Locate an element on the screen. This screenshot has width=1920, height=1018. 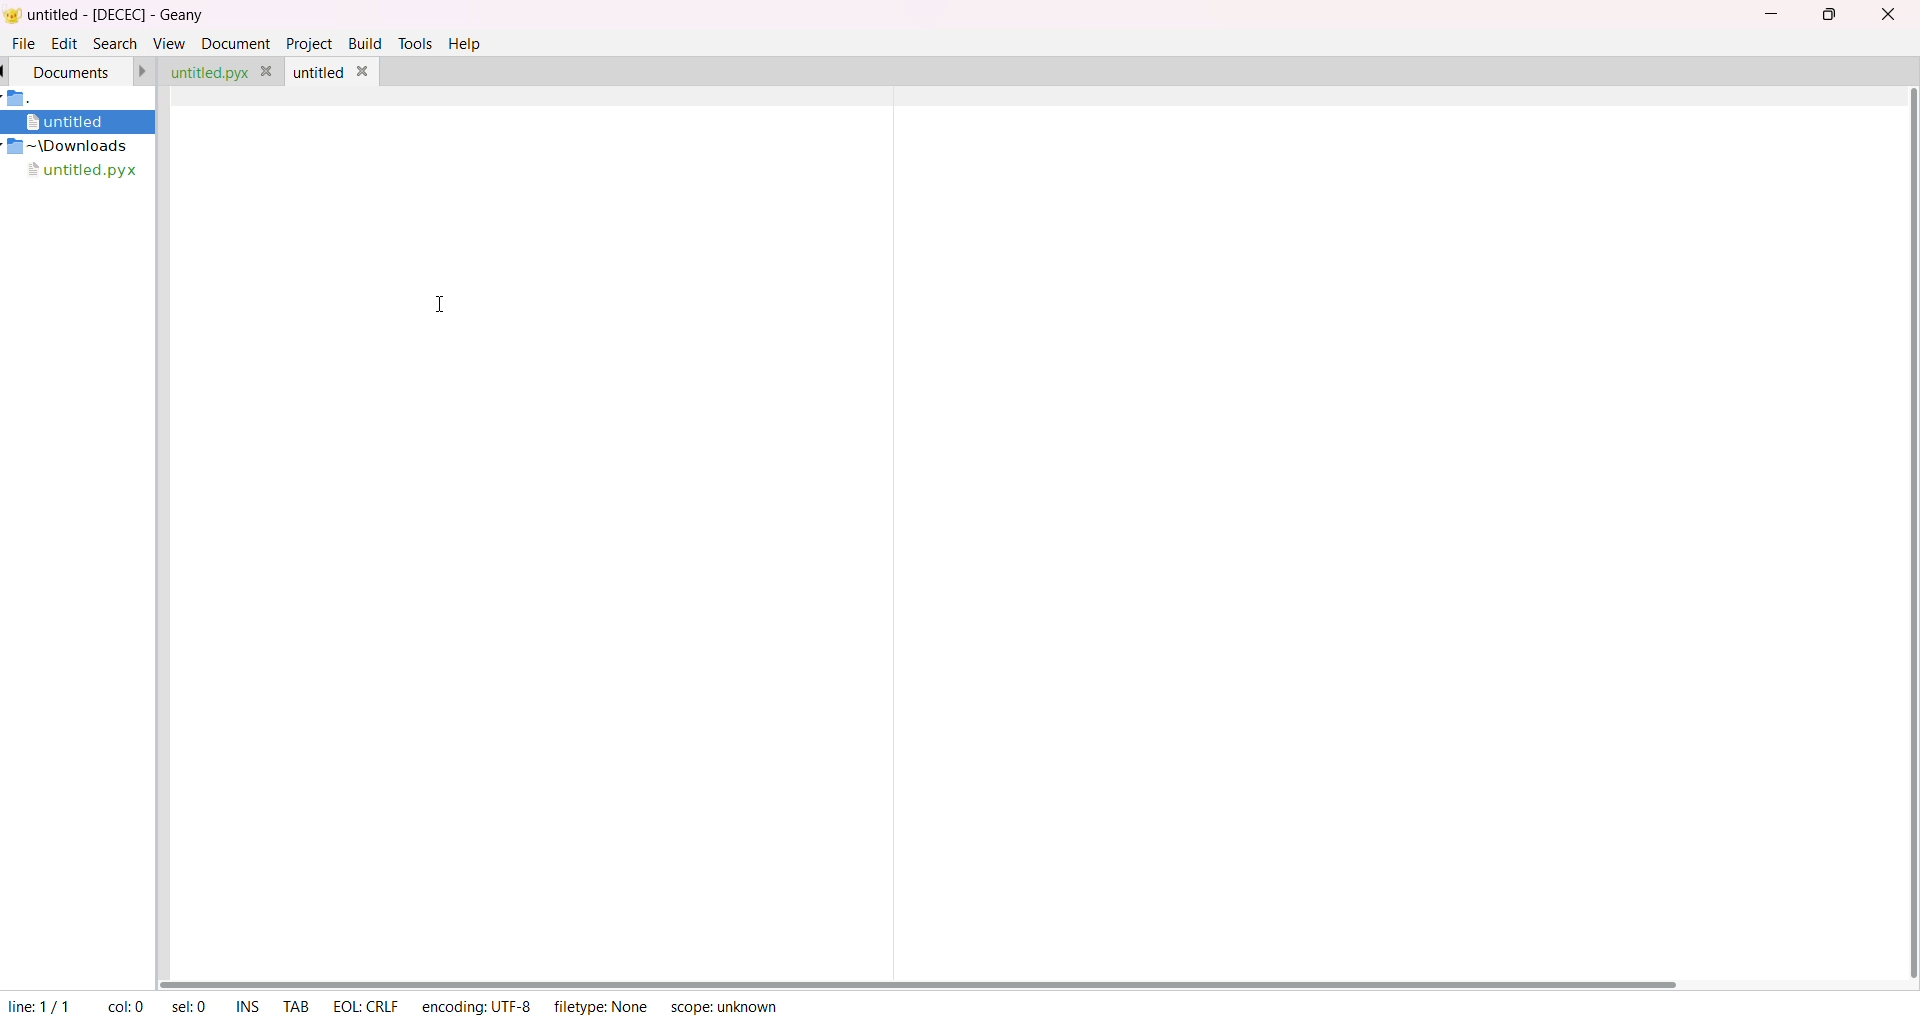
untitled - [DECEC] - Geany is located at coordinates (126, 16).